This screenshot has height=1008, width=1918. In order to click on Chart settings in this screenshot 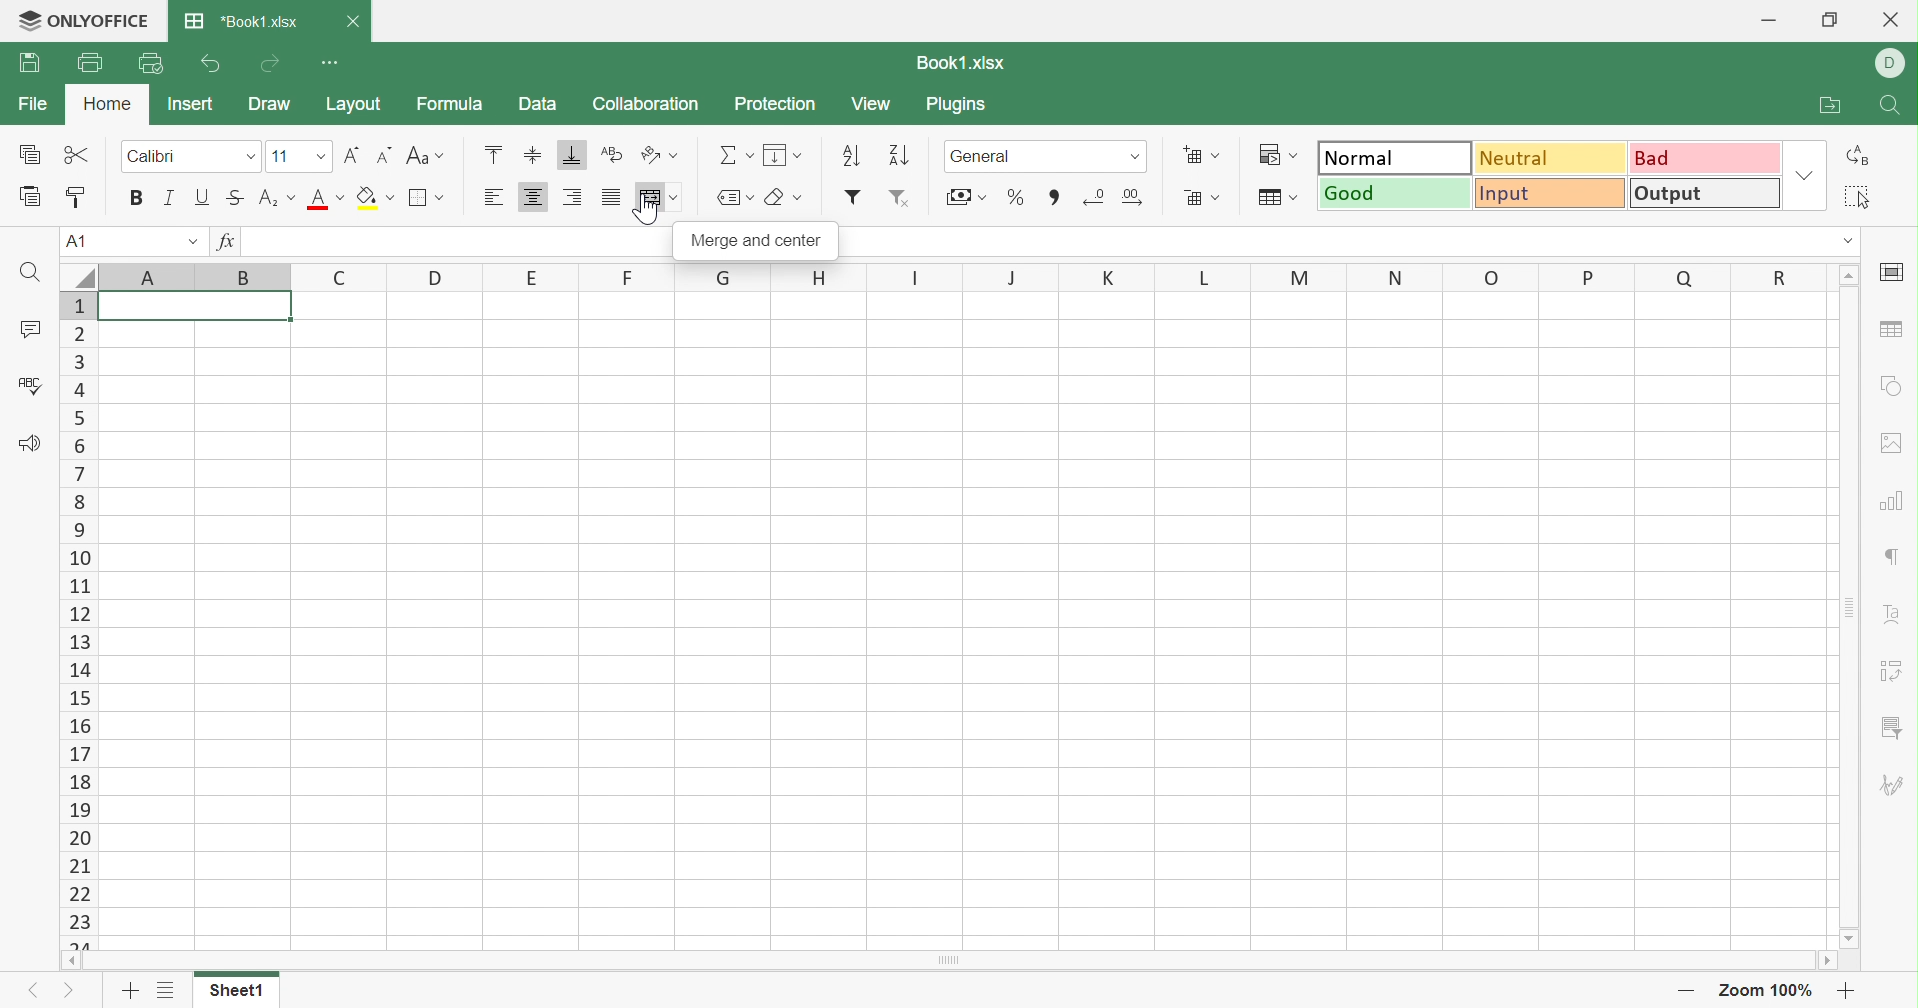, I will do `click(1890, 496)`.